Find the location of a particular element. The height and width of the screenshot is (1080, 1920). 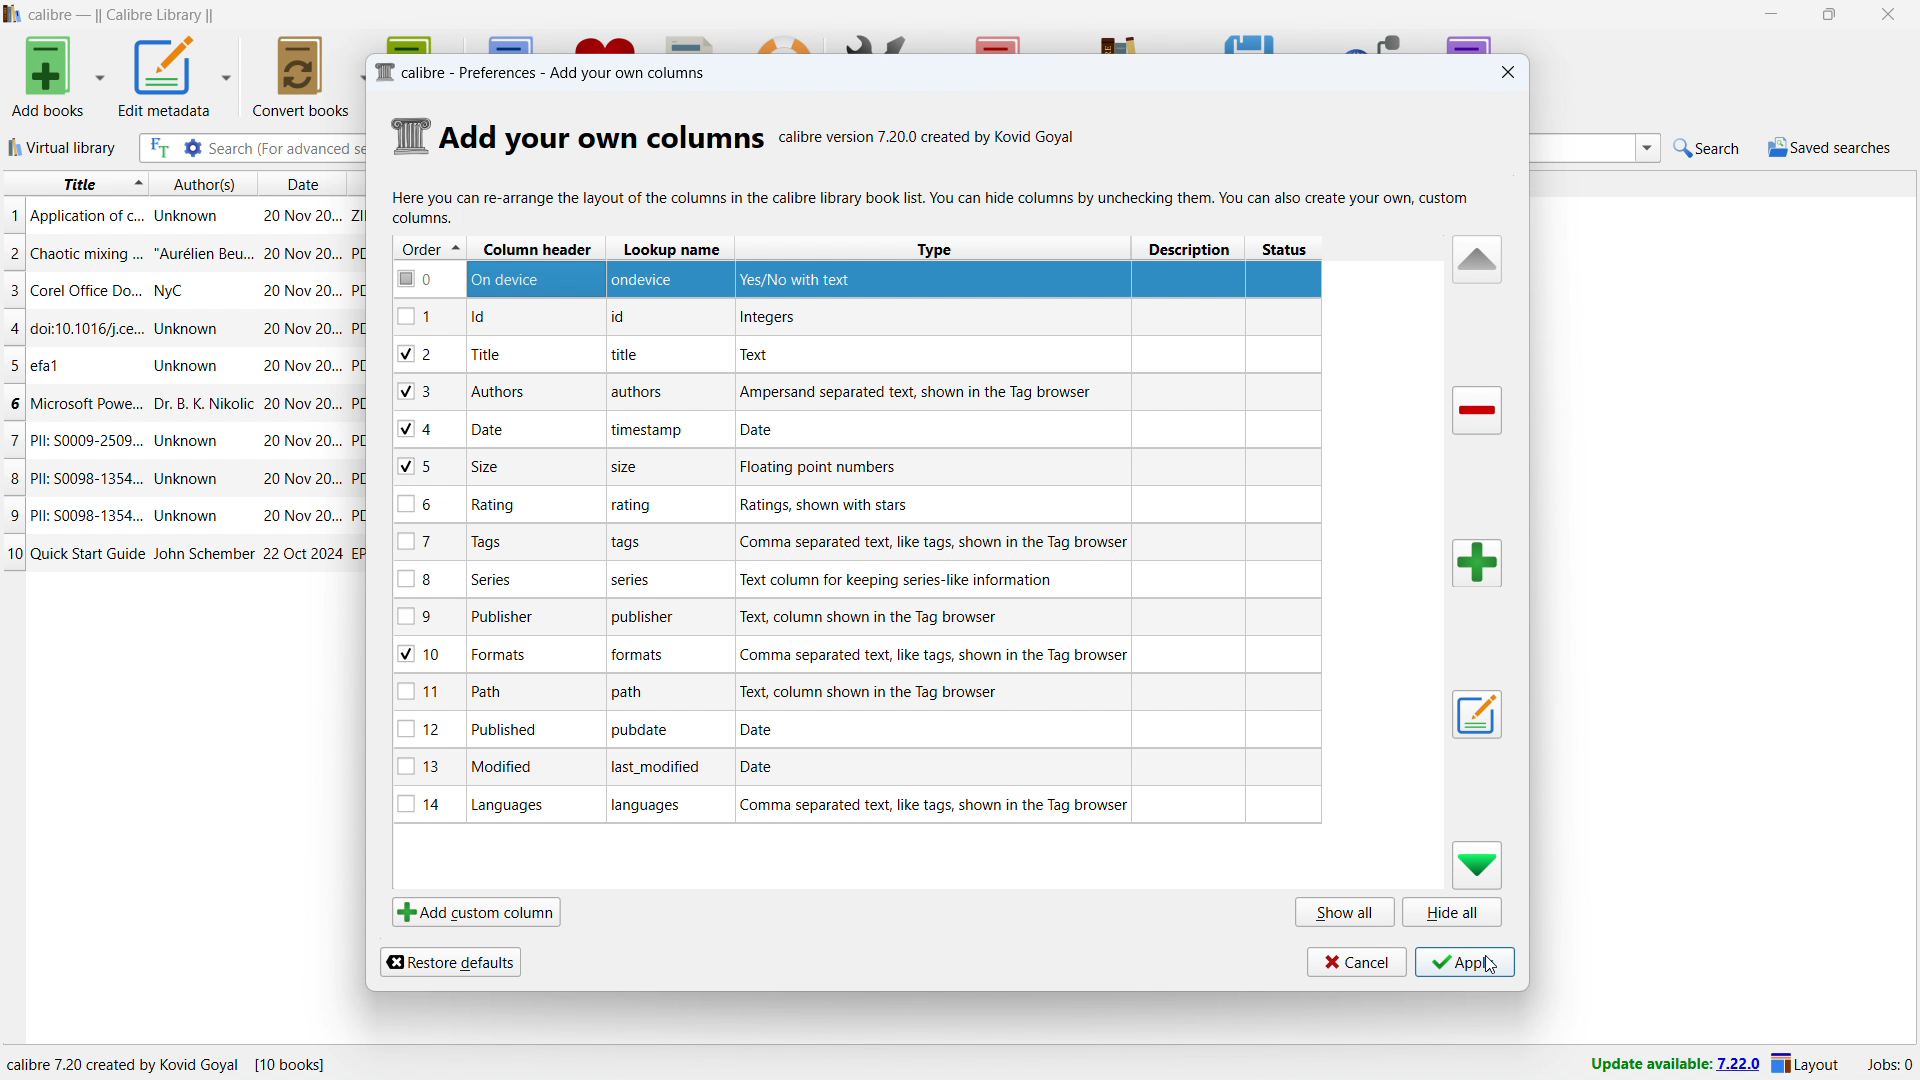

series. is located at coordinates (633, 583).